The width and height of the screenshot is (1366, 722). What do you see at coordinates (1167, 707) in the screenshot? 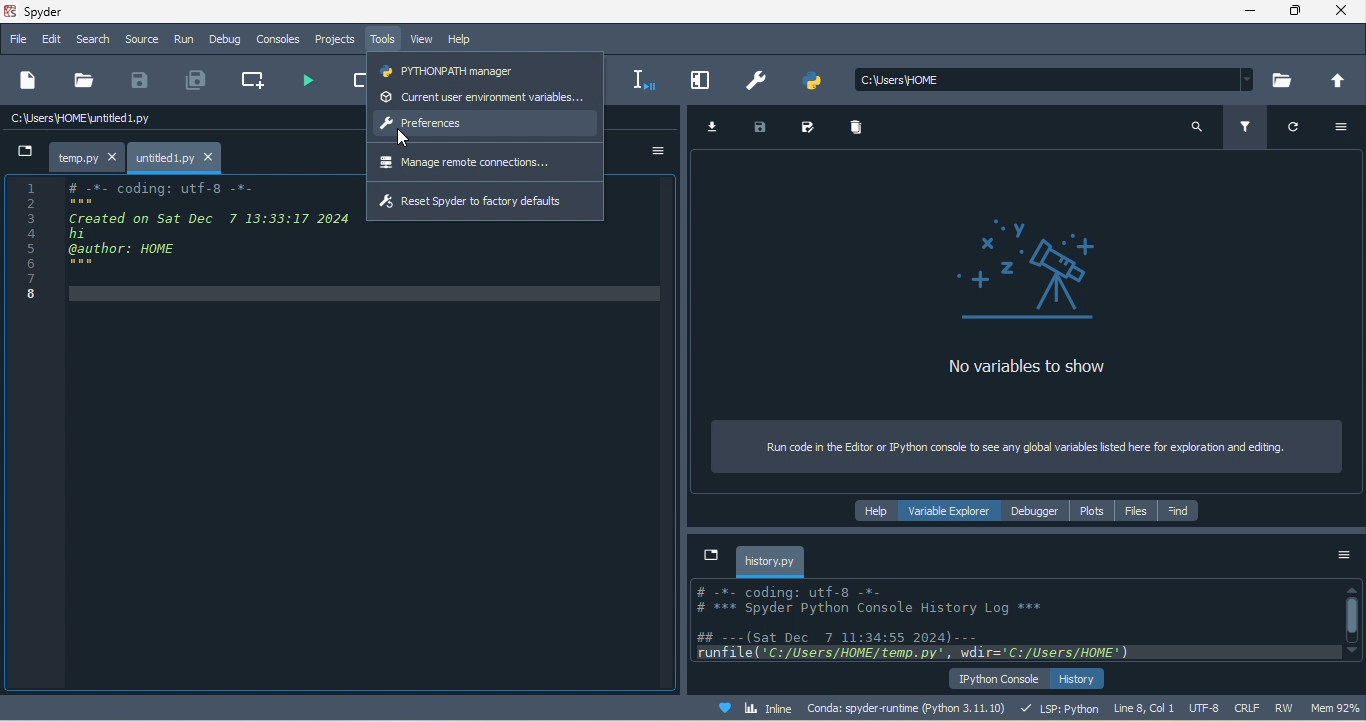
I see `line8 col 1 utf 8` at bounding box center [1167, 707].